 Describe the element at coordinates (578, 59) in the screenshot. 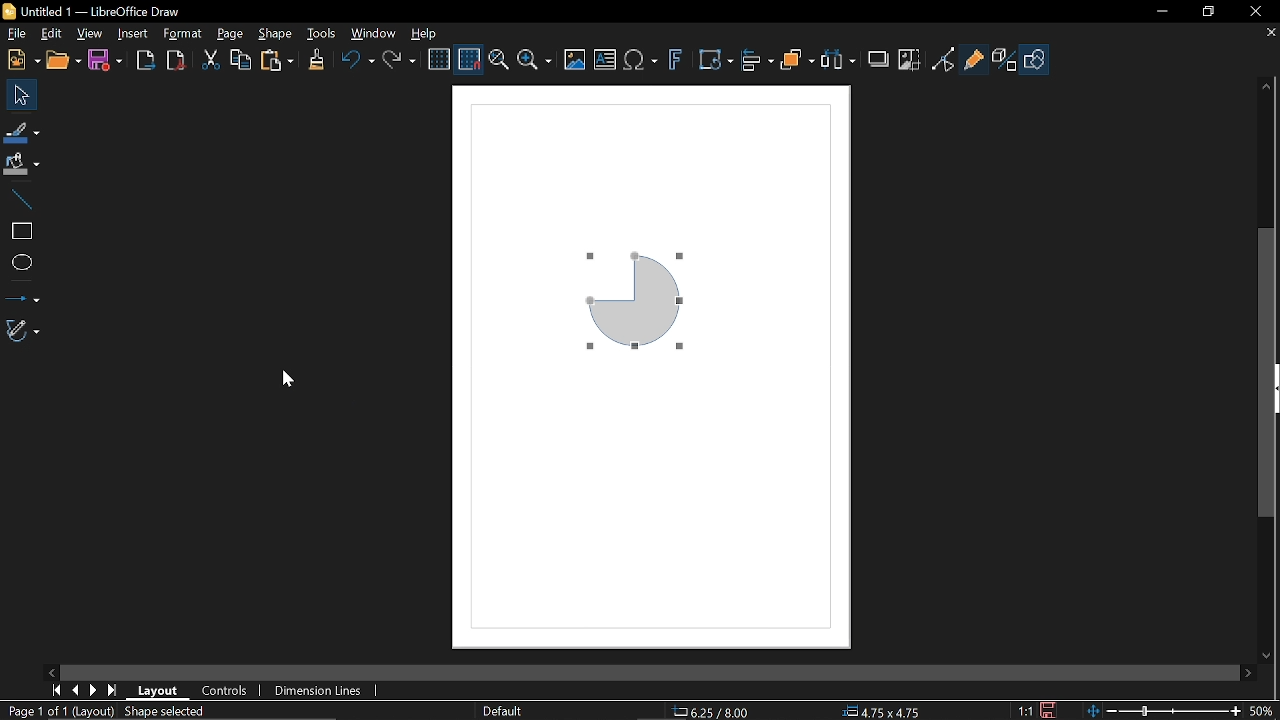

I see `insert image` at that location.